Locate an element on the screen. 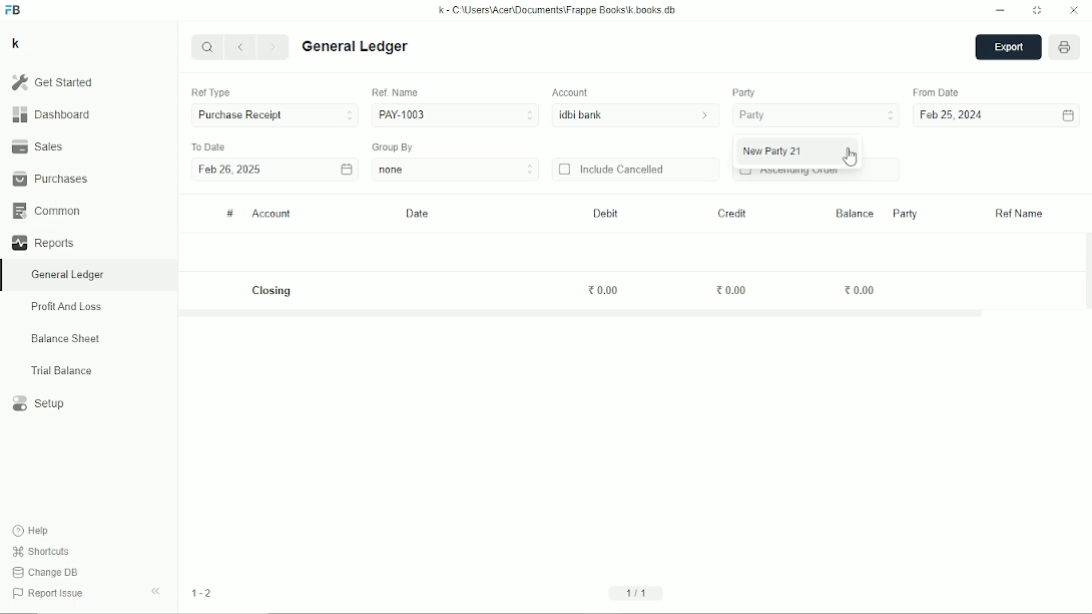 The image size is (1092, 614). FB is located at coordinates (13, 10).